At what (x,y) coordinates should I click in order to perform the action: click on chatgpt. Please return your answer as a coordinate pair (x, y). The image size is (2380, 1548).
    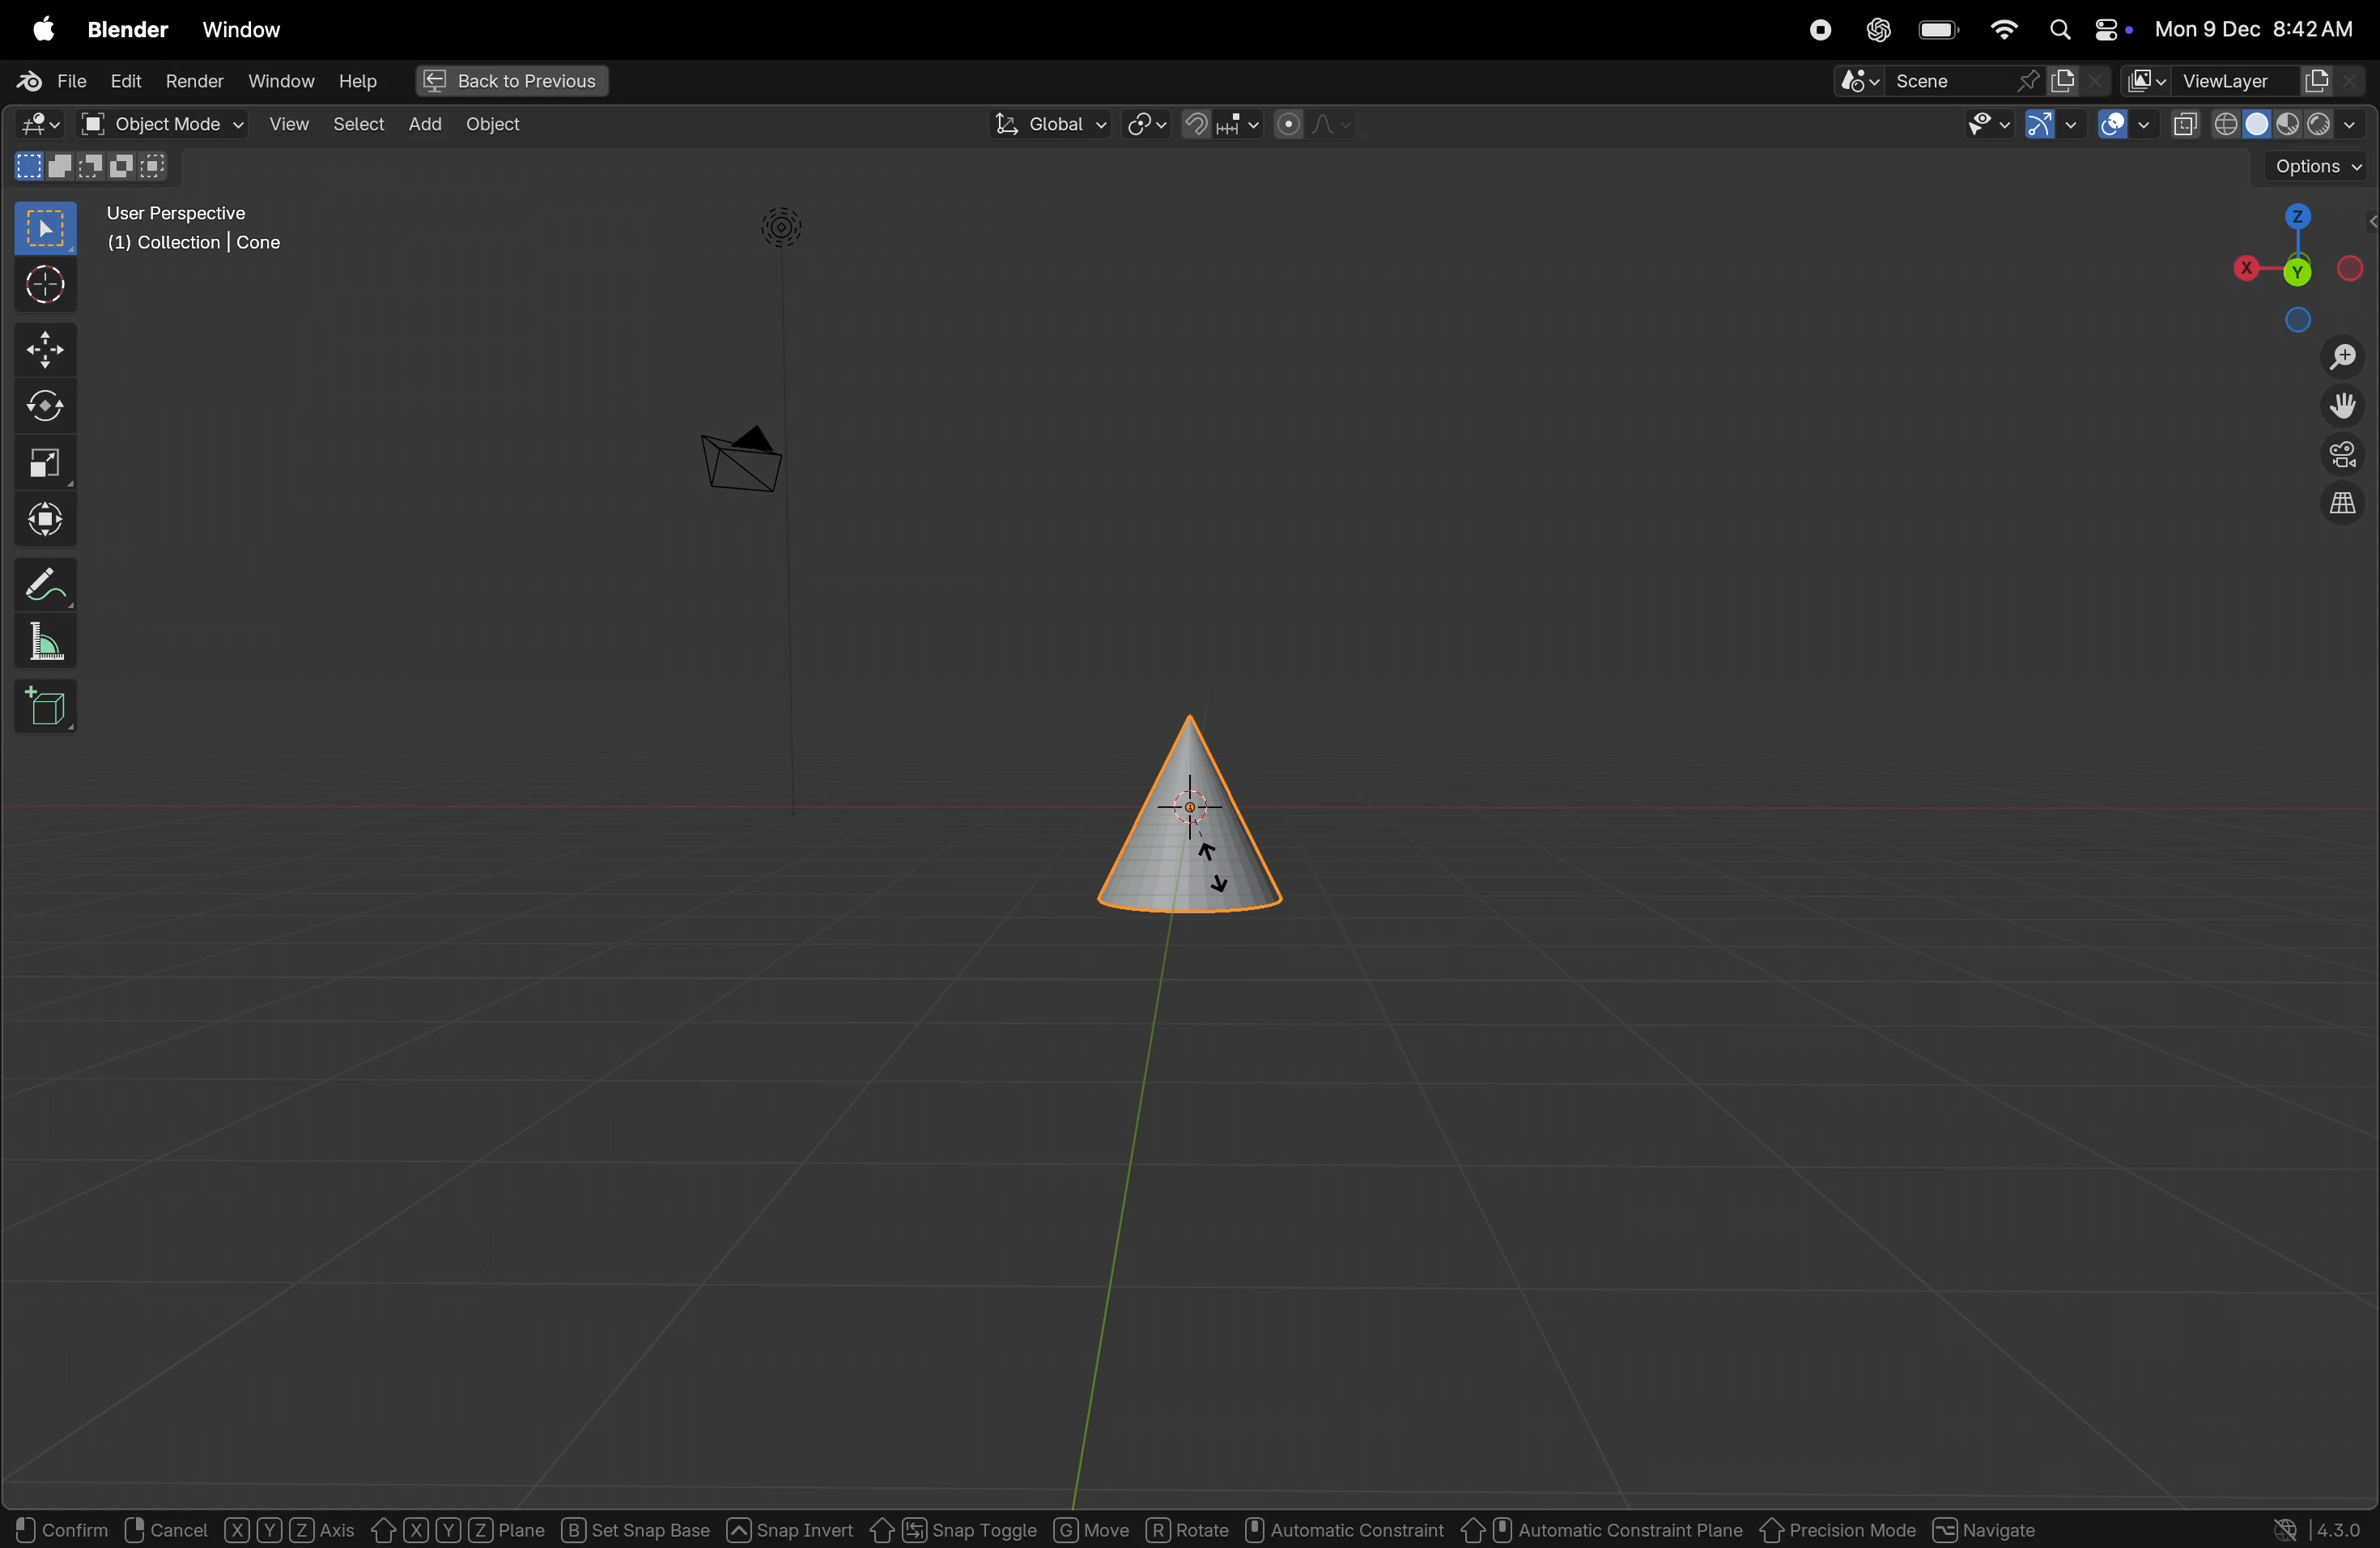
    Looking at the image, I should click on (1878, 30).